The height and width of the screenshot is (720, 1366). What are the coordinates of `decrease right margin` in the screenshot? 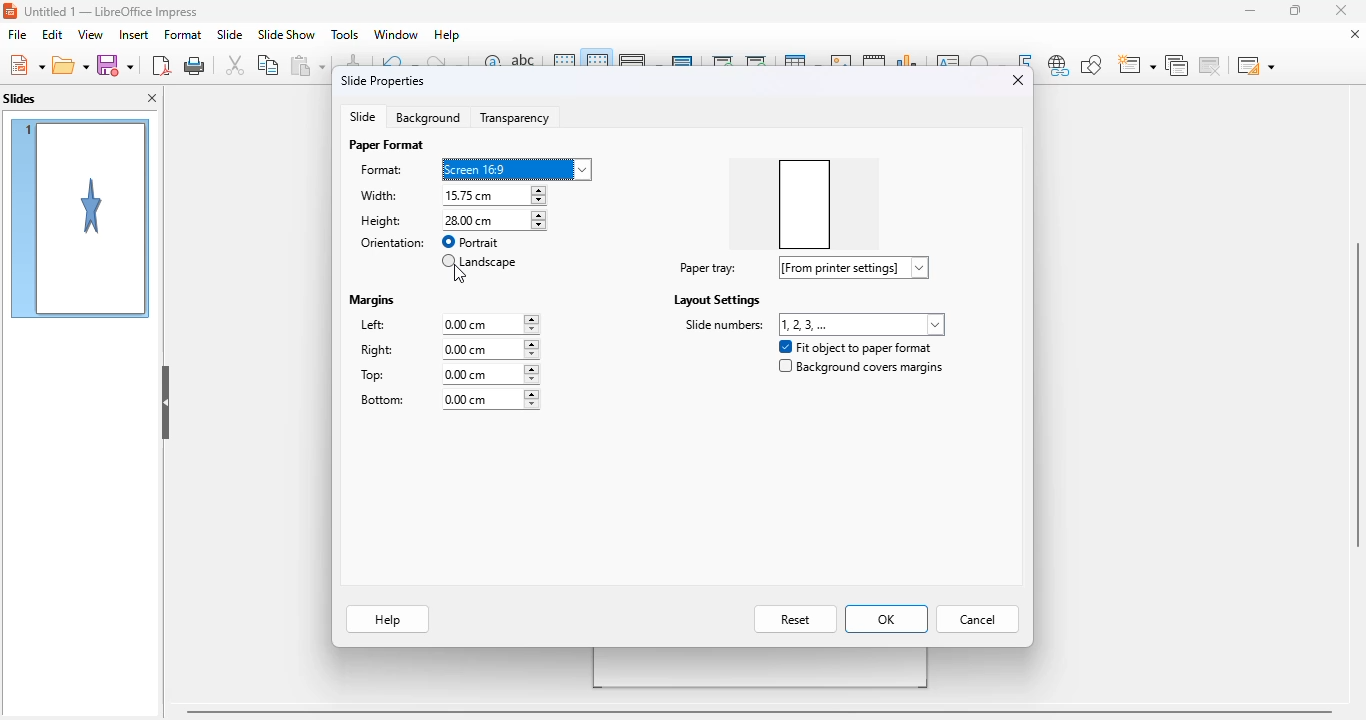 It's located at (533, 356).